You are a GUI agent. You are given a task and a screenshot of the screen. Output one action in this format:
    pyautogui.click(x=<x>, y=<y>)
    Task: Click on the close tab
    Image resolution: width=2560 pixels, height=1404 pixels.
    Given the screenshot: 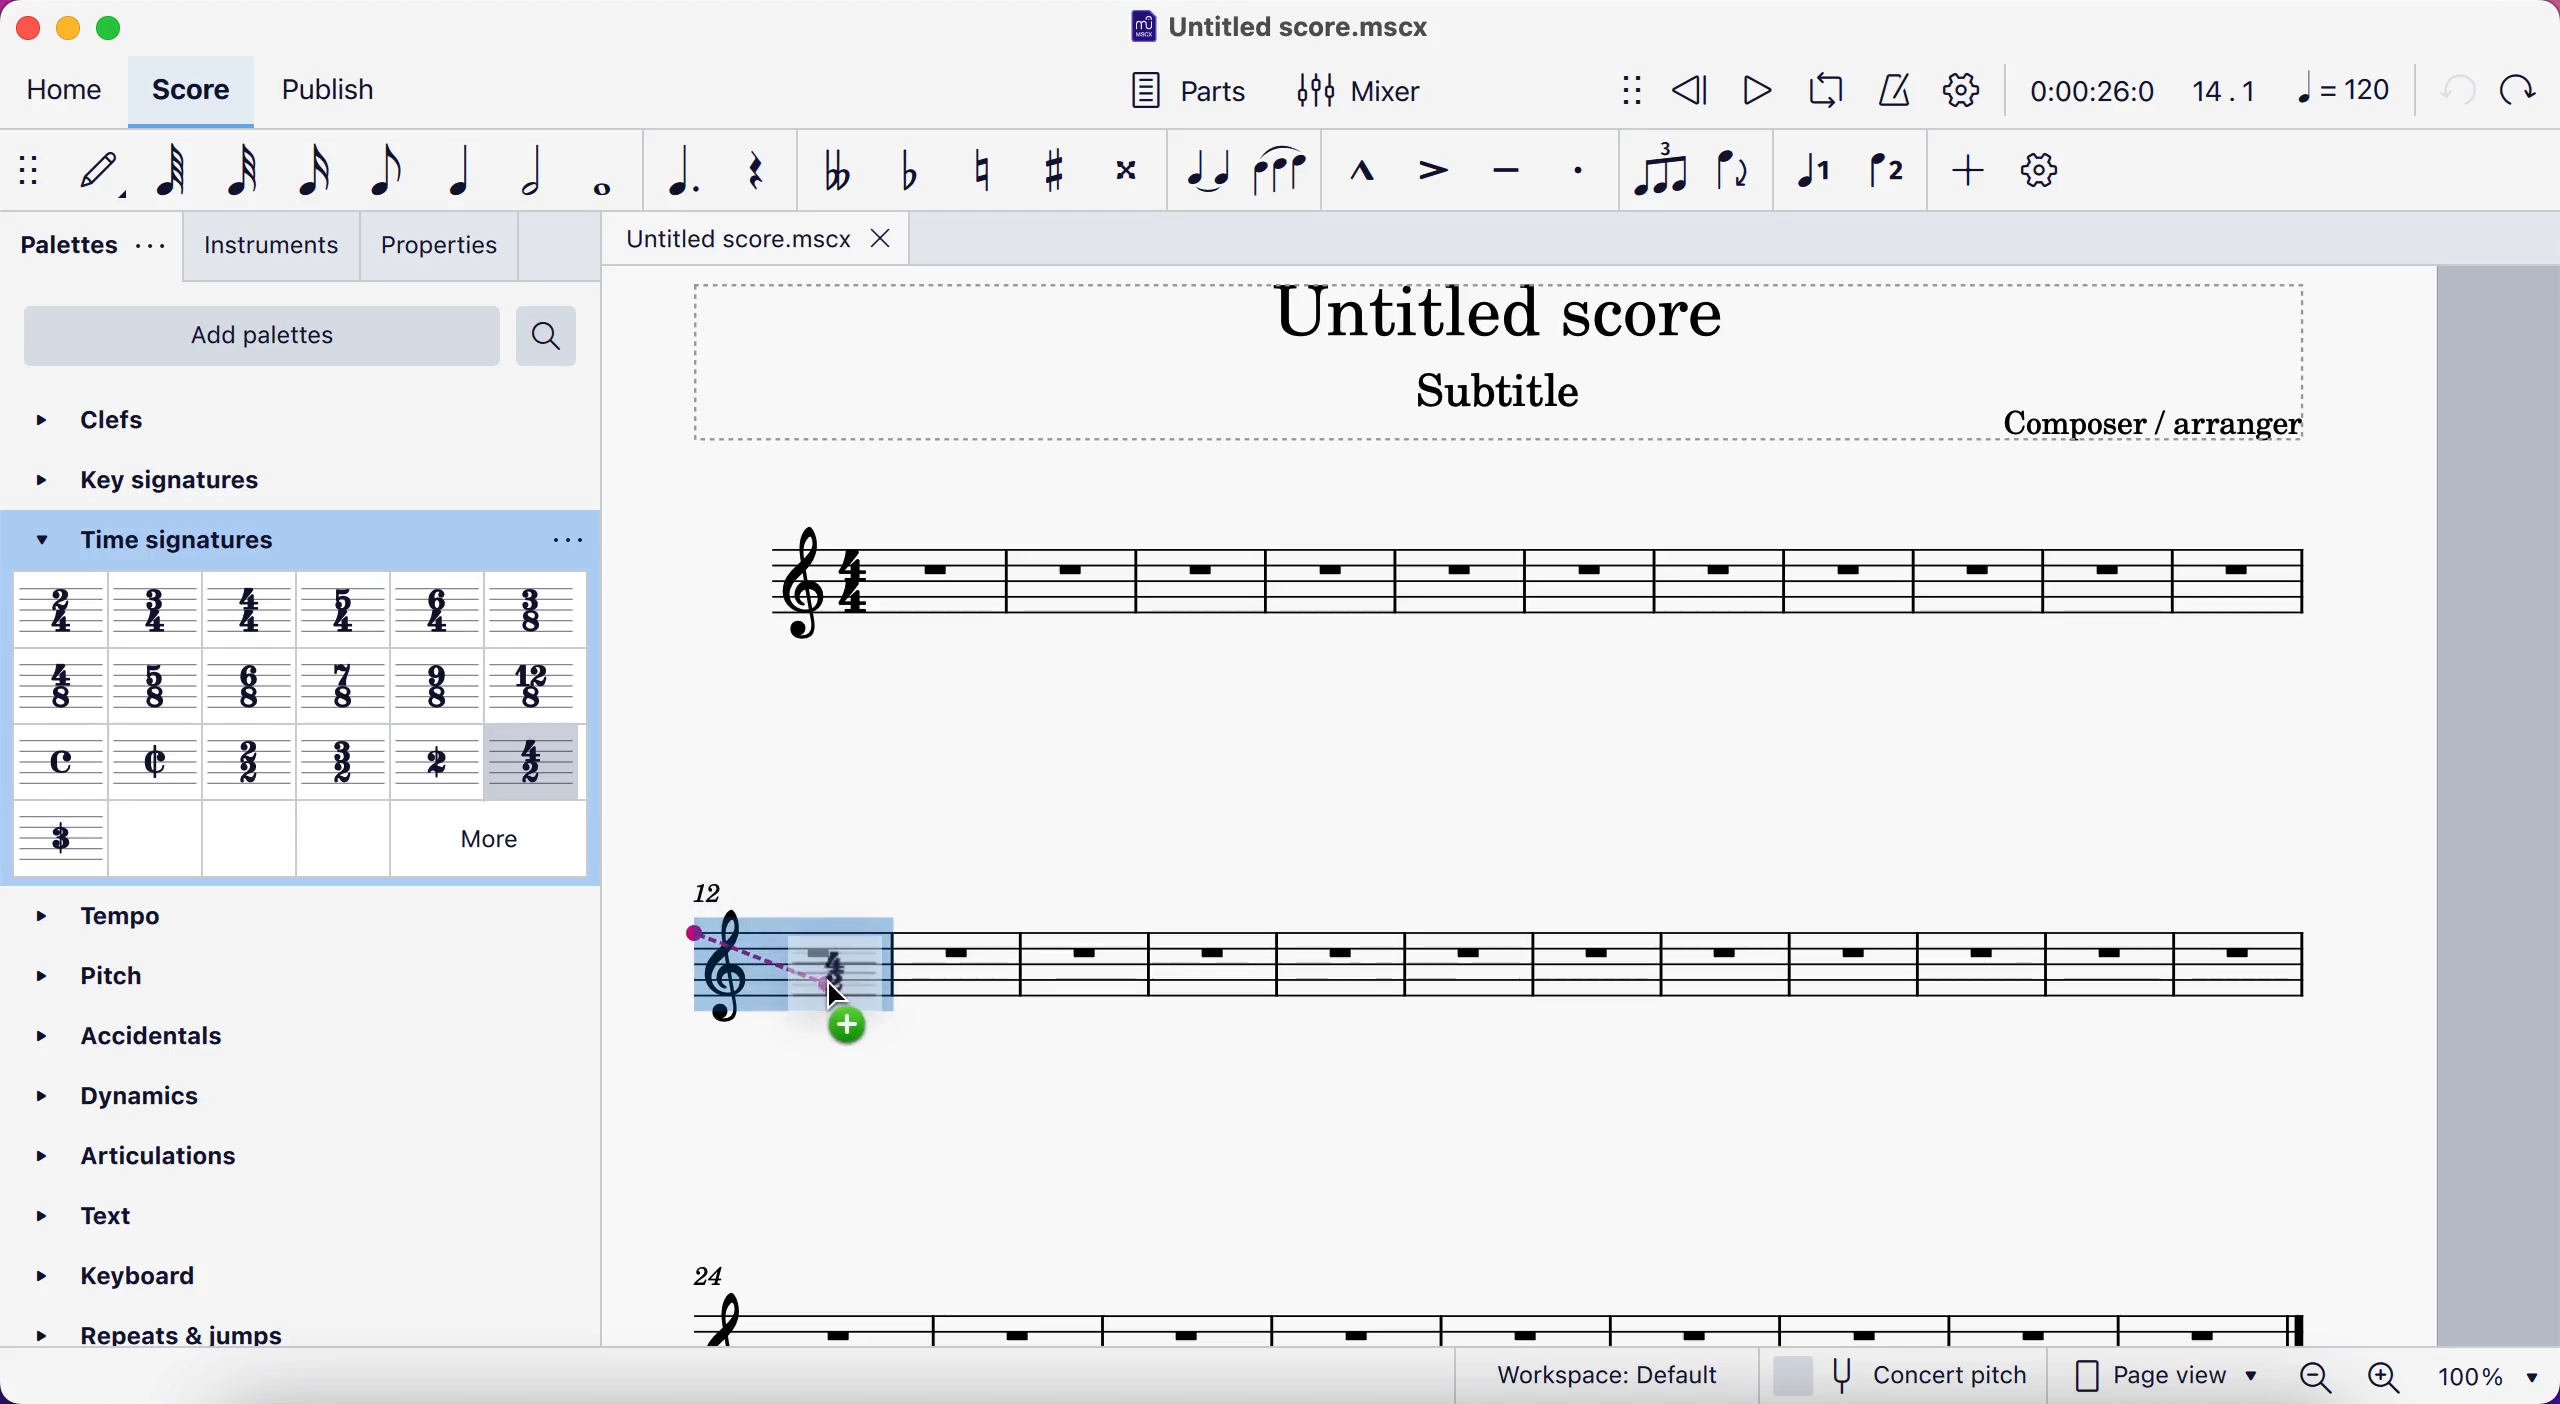 What is the action you would take?
    pyautogui.click(x=886, y=239)
    